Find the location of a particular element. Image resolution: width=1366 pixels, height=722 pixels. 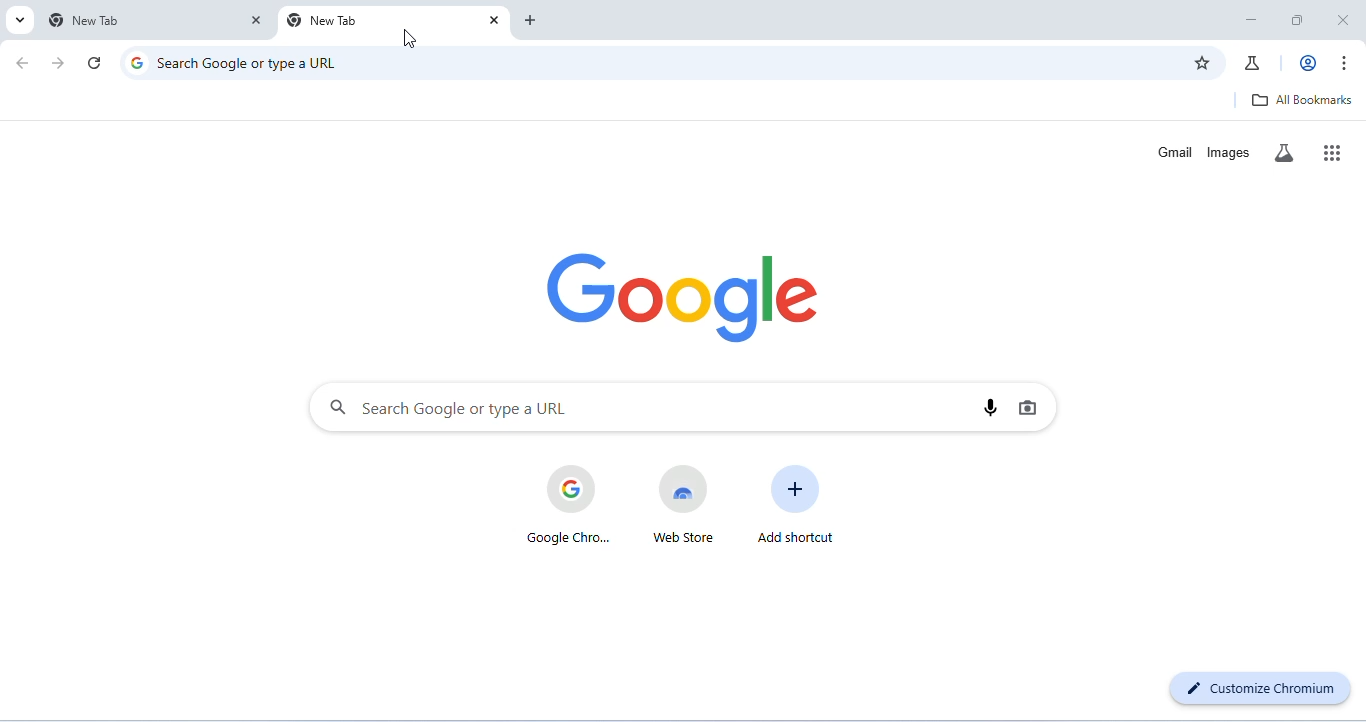

Google logo is located at coordinates (136, 63).